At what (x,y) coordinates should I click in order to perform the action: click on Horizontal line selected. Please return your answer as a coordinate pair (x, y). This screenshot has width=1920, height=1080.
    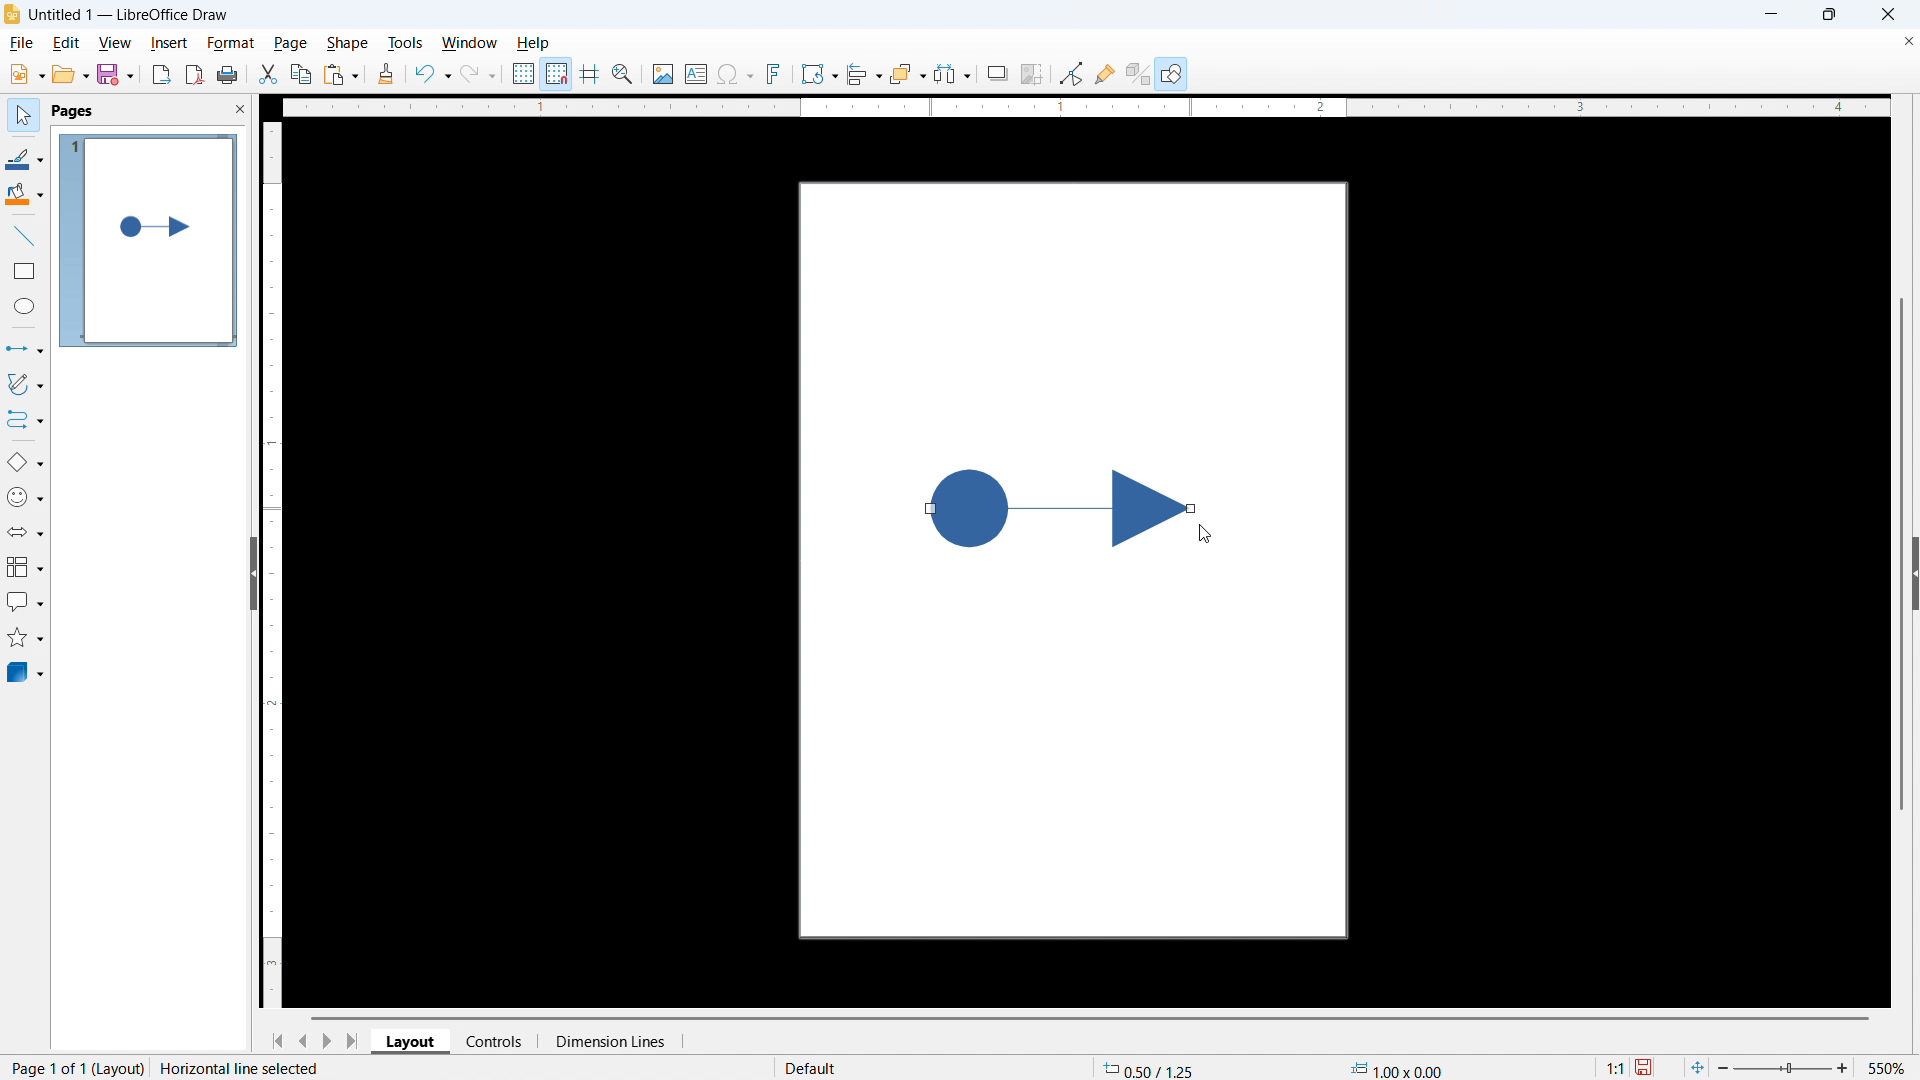
    Looking at the image, I should click on (244, 1068).